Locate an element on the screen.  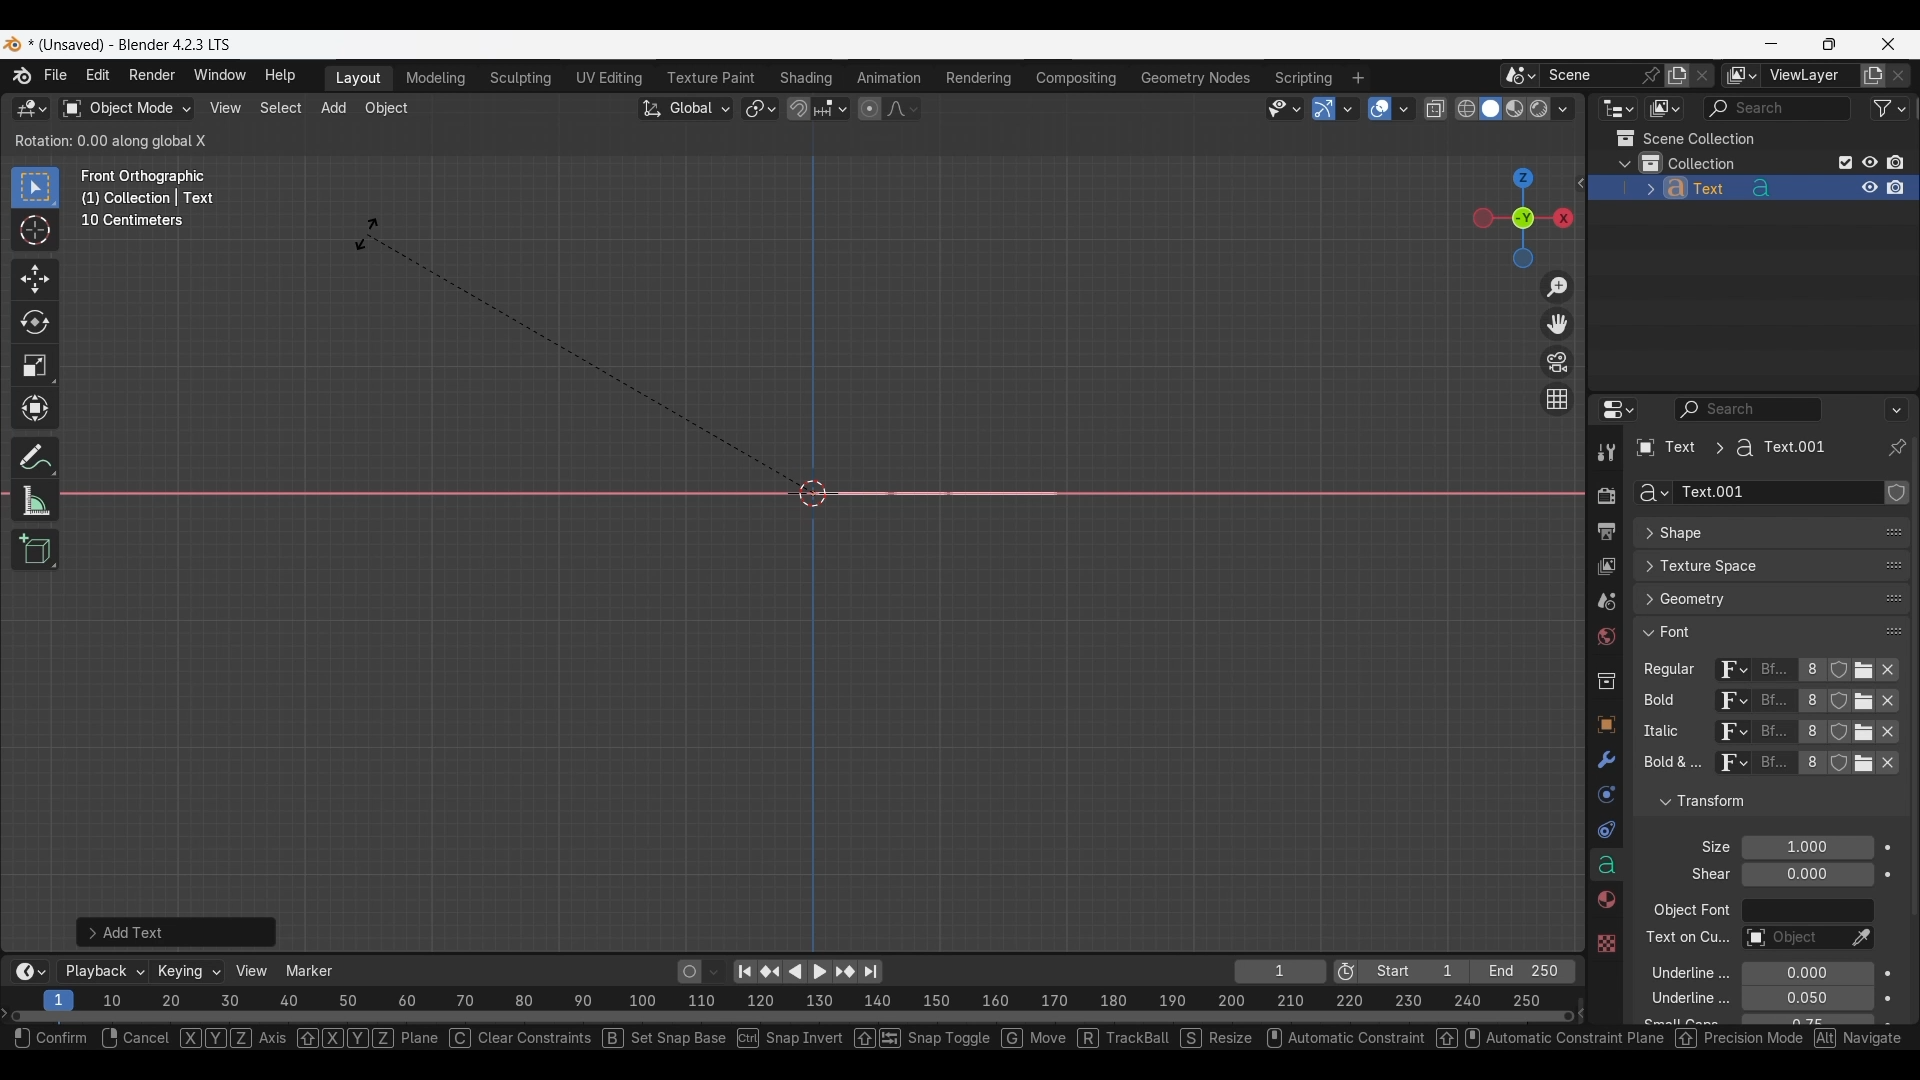
Project and software name is located at coordinates (131, 45).